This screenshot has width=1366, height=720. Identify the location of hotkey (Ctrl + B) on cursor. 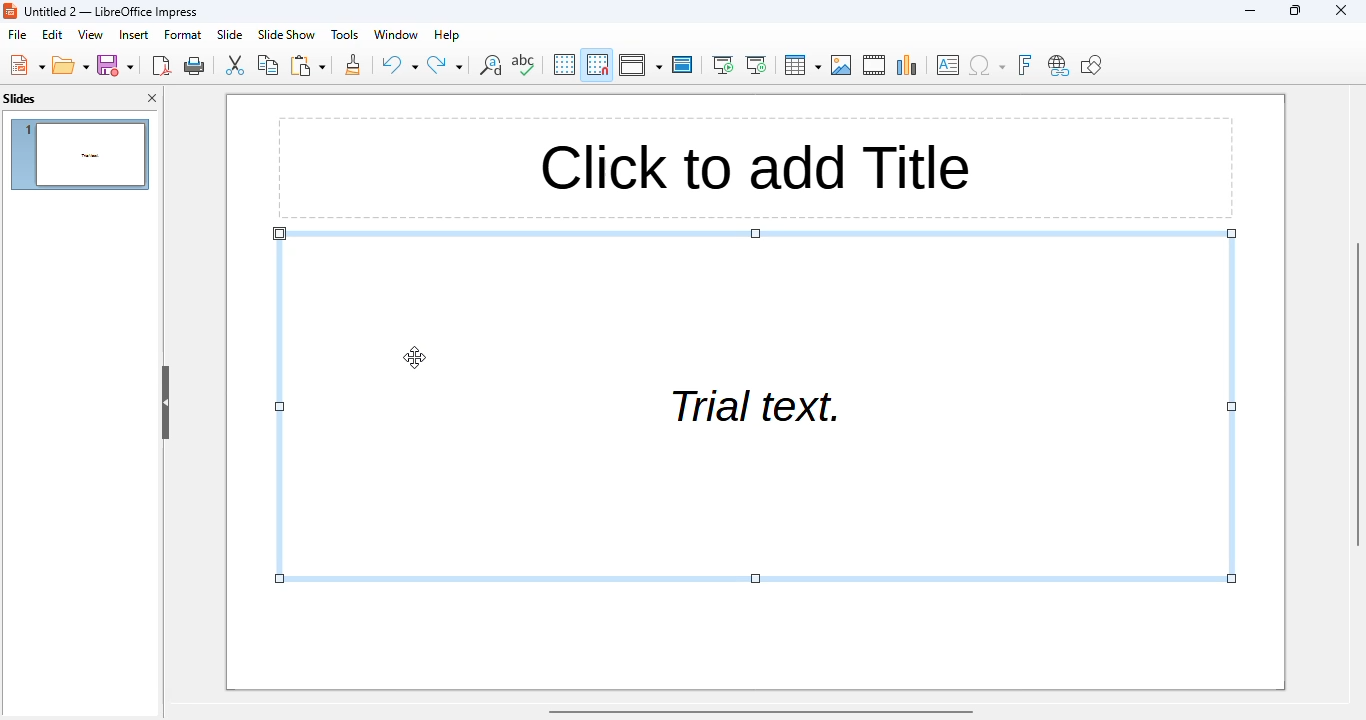
(415, 356).